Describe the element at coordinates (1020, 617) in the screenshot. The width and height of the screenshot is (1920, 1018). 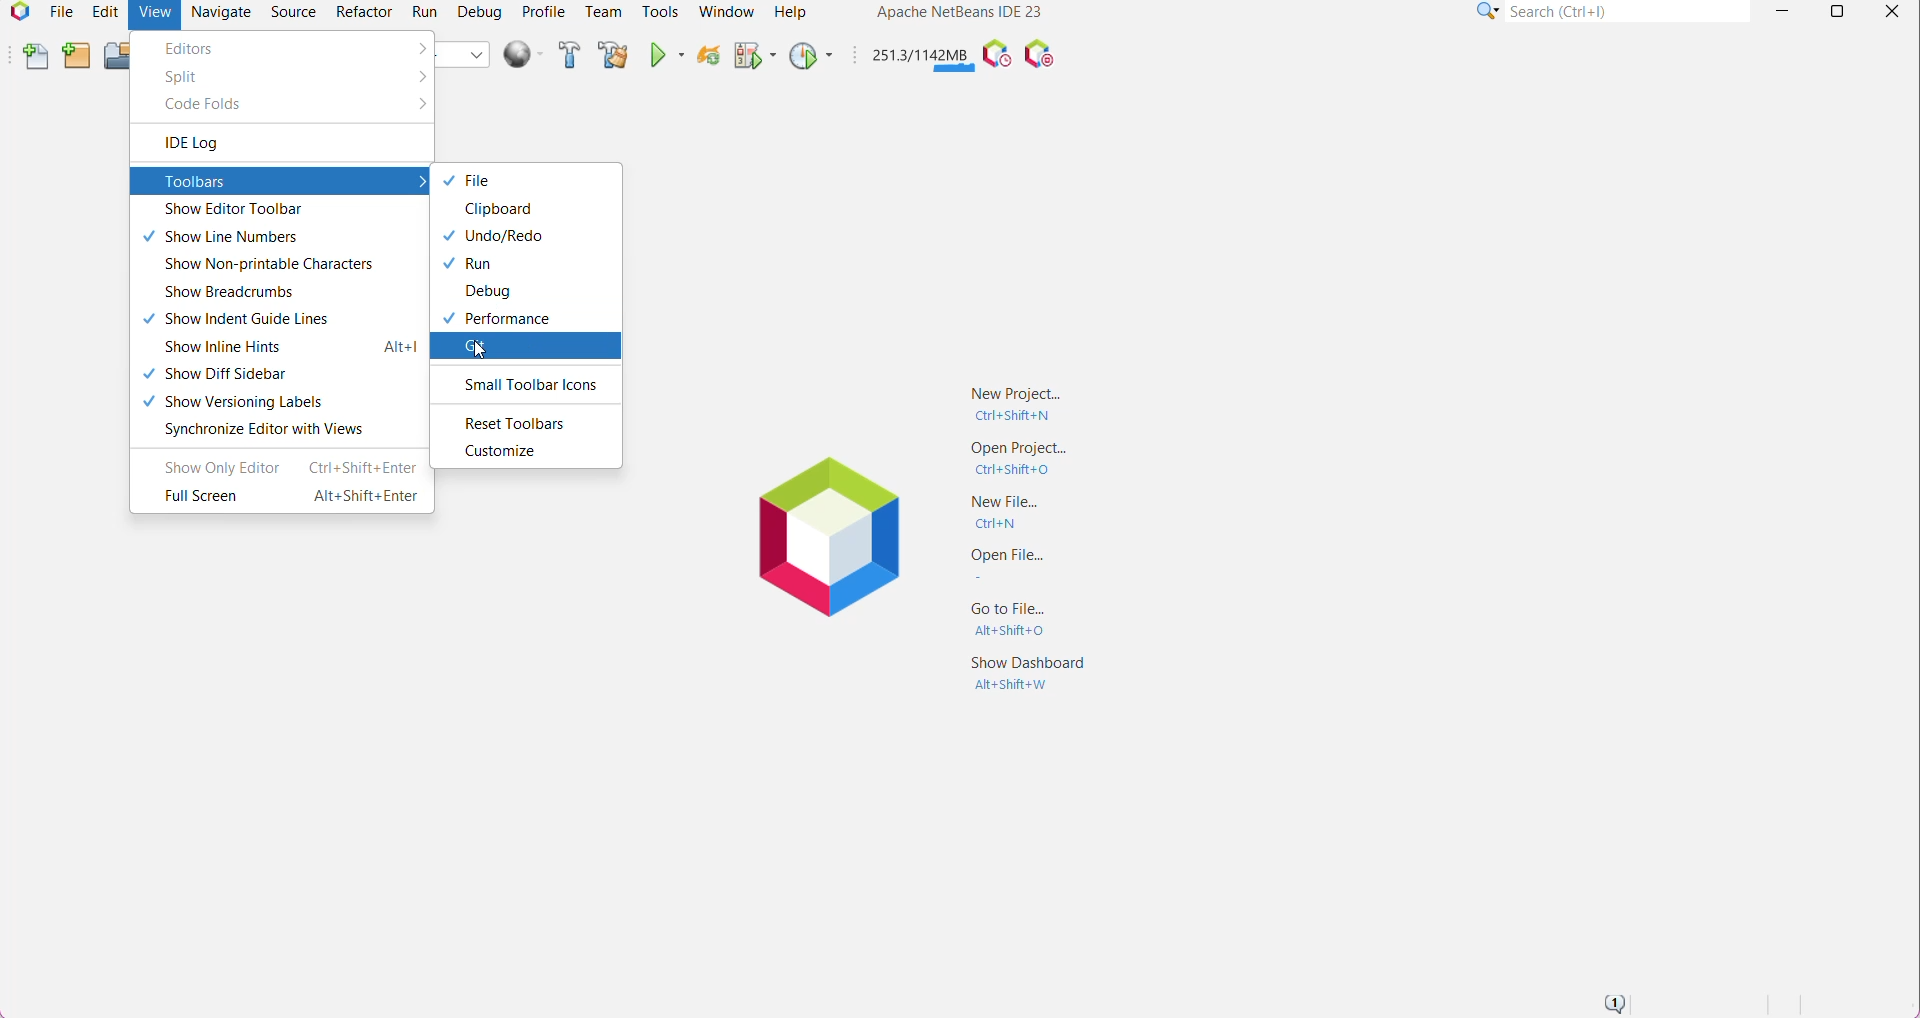
I see `Go to File` at that location.